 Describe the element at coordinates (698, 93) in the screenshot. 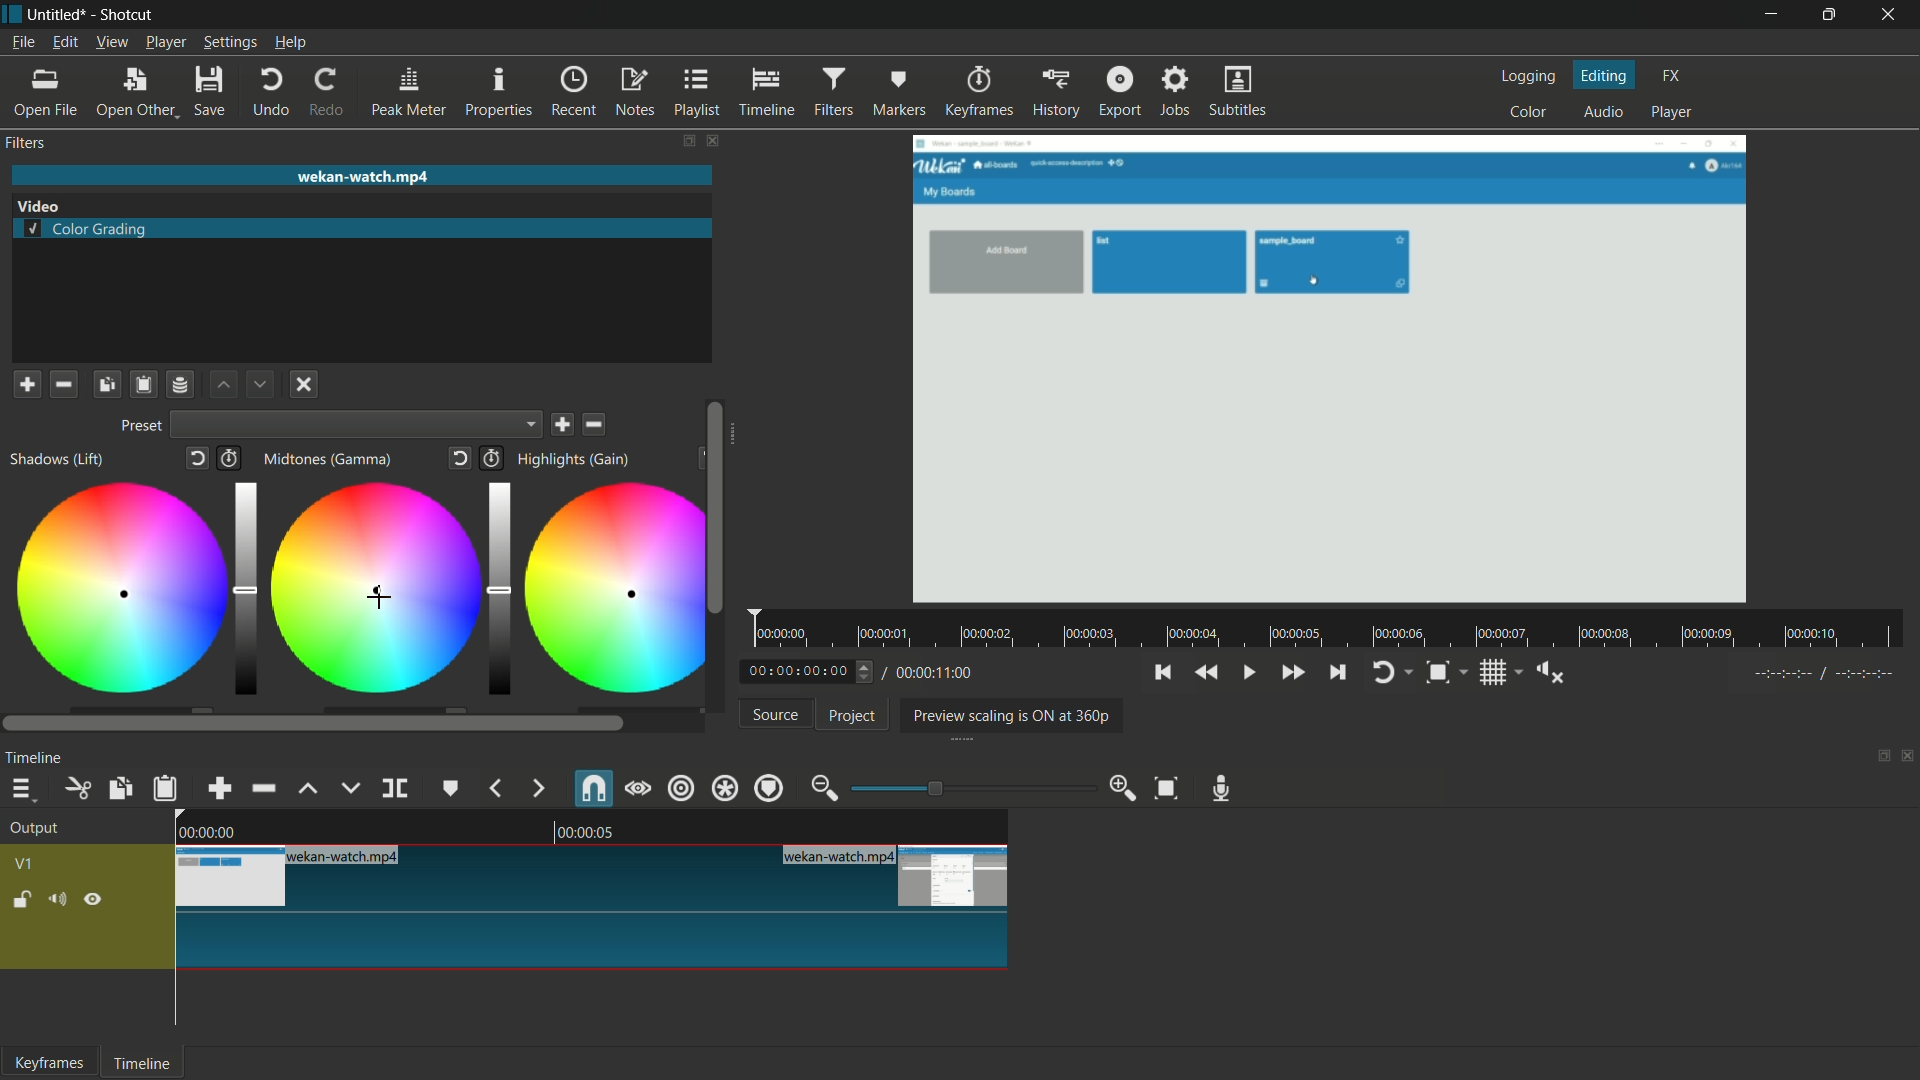

I see `playlist` at that location.